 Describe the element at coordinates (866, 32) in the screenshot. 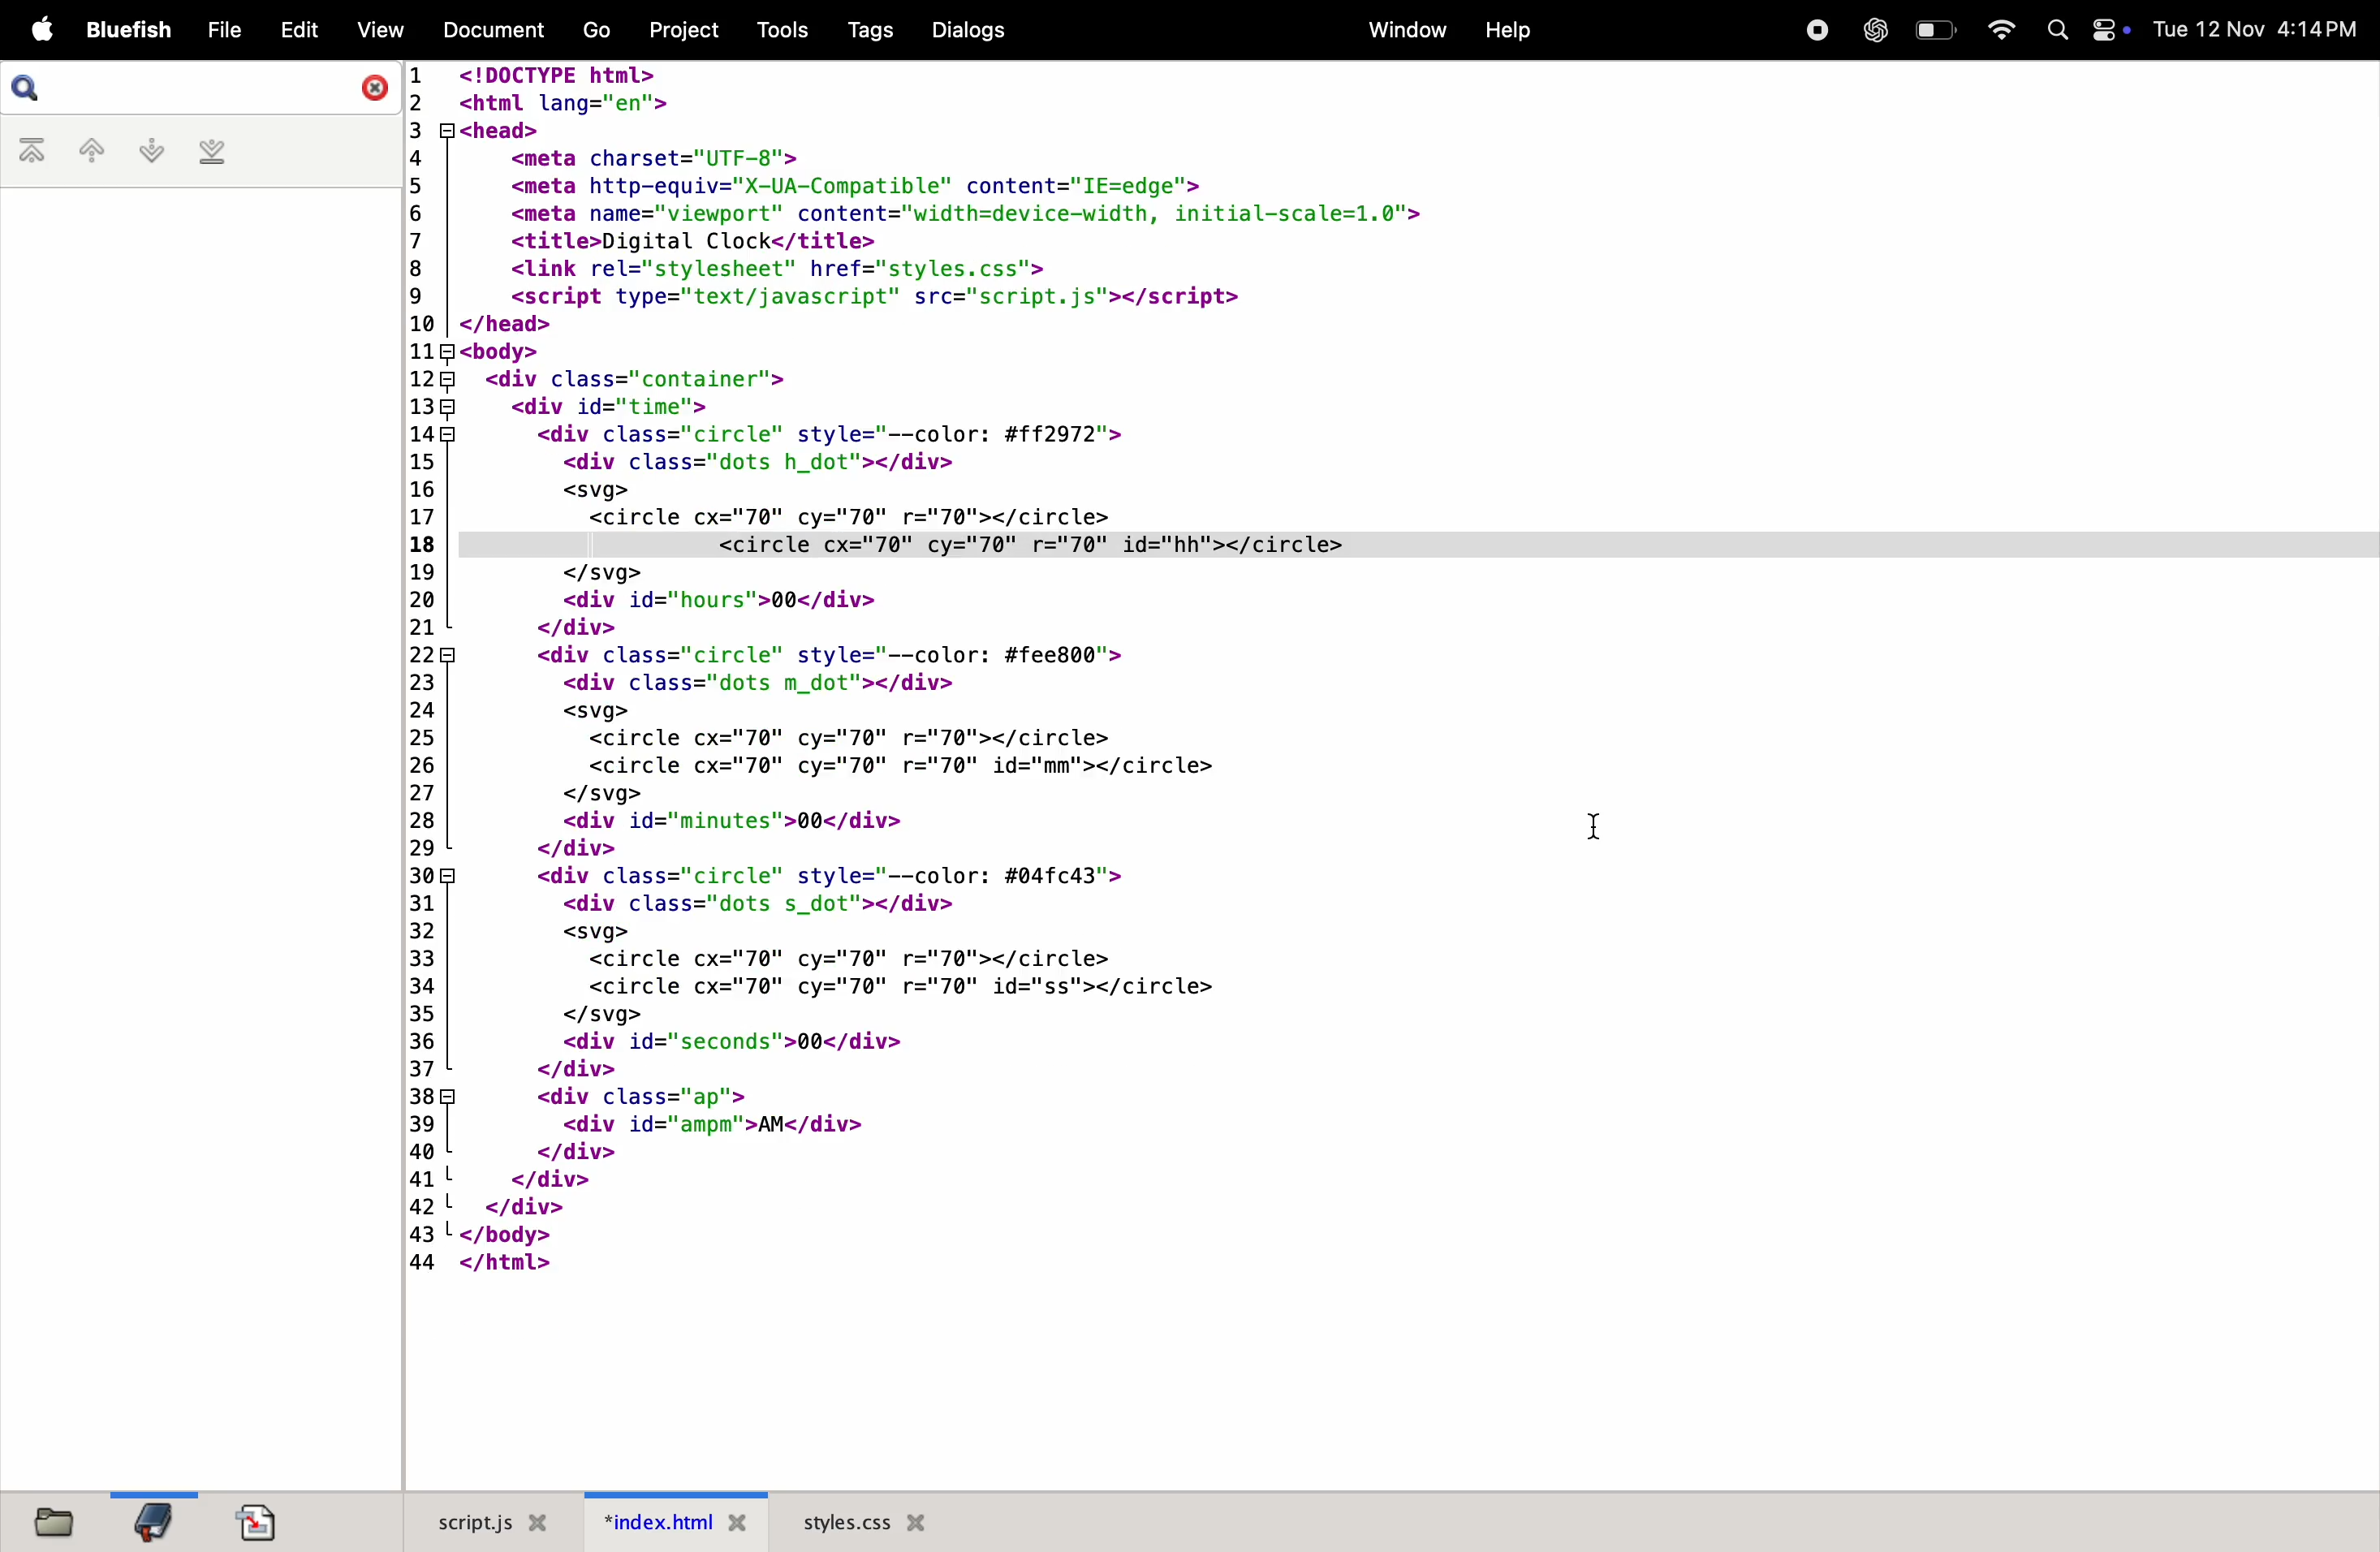

I see `tags` at that location.